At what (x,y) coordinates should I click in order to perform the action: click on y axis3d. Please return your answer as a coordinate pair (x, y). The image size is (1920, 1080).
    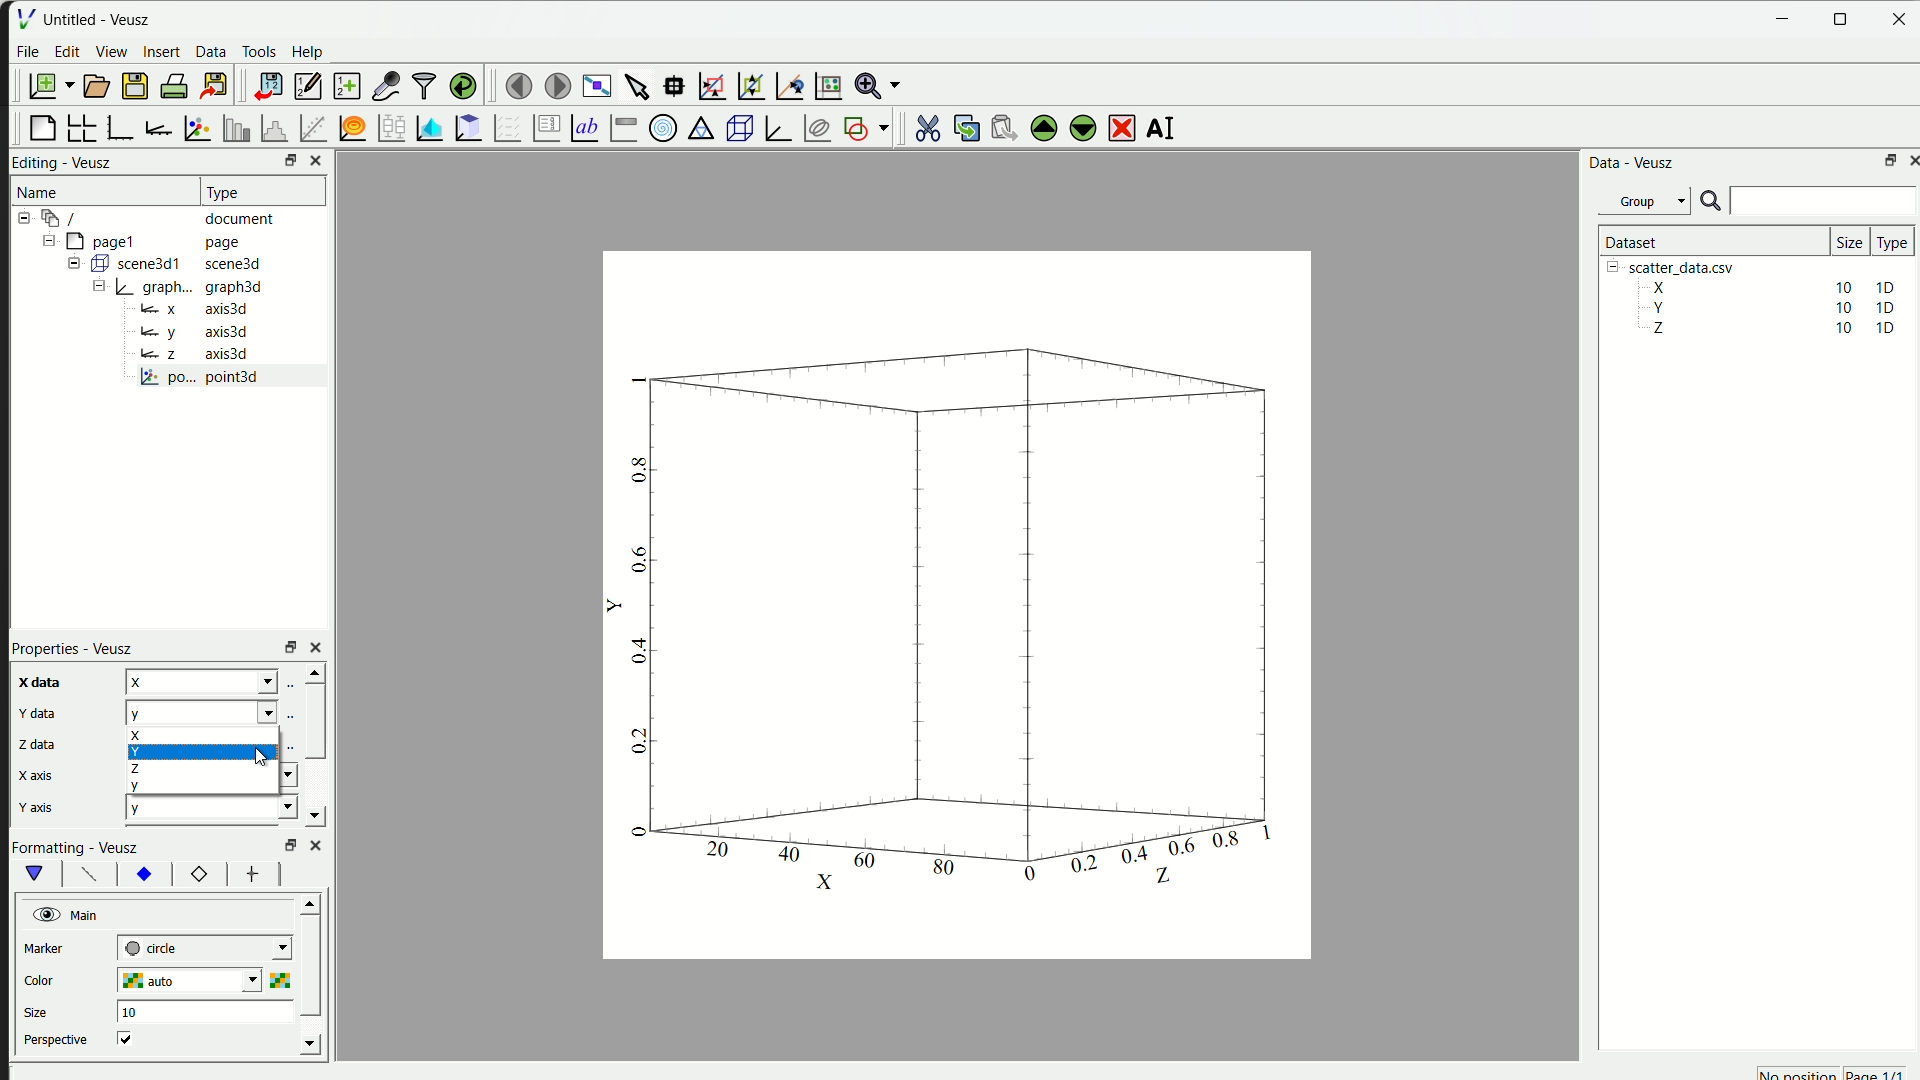
    Looking at the image, I should click on (193, 330).